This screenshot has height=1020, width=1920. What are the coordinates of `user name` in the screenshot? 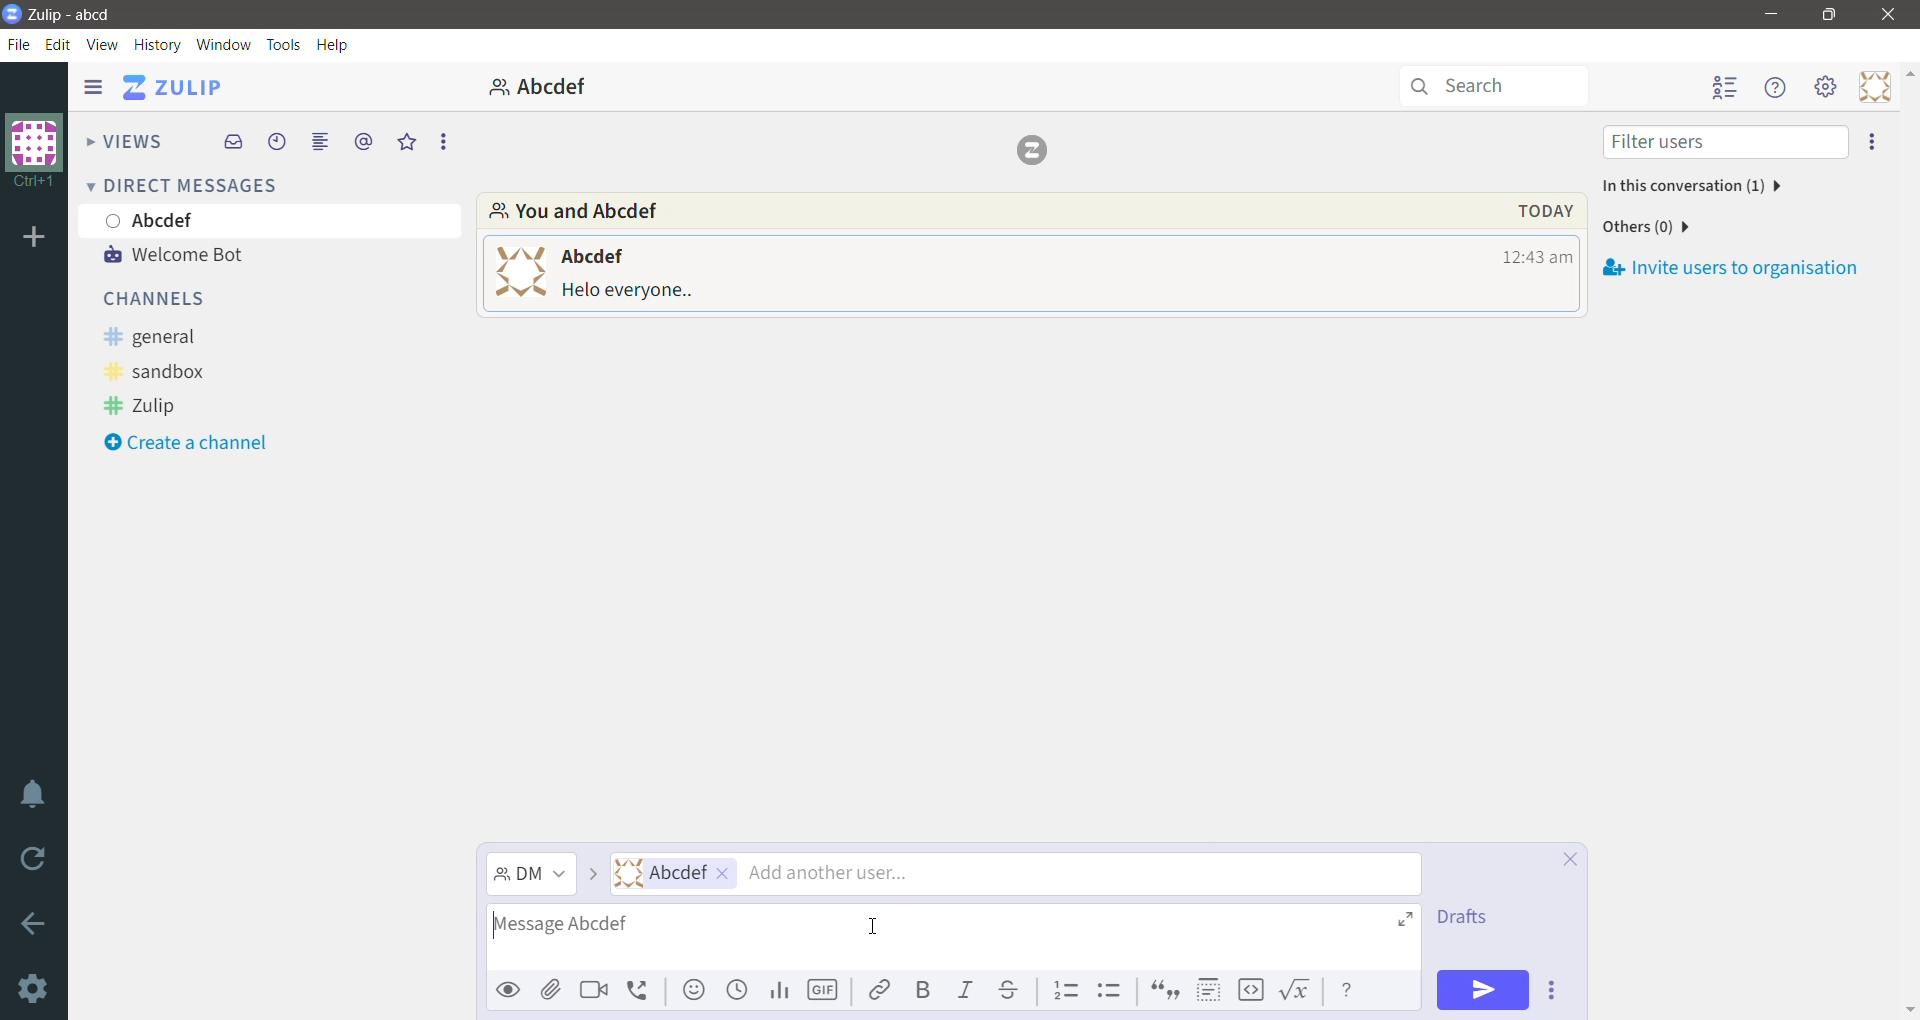 It's located at (592, 255).